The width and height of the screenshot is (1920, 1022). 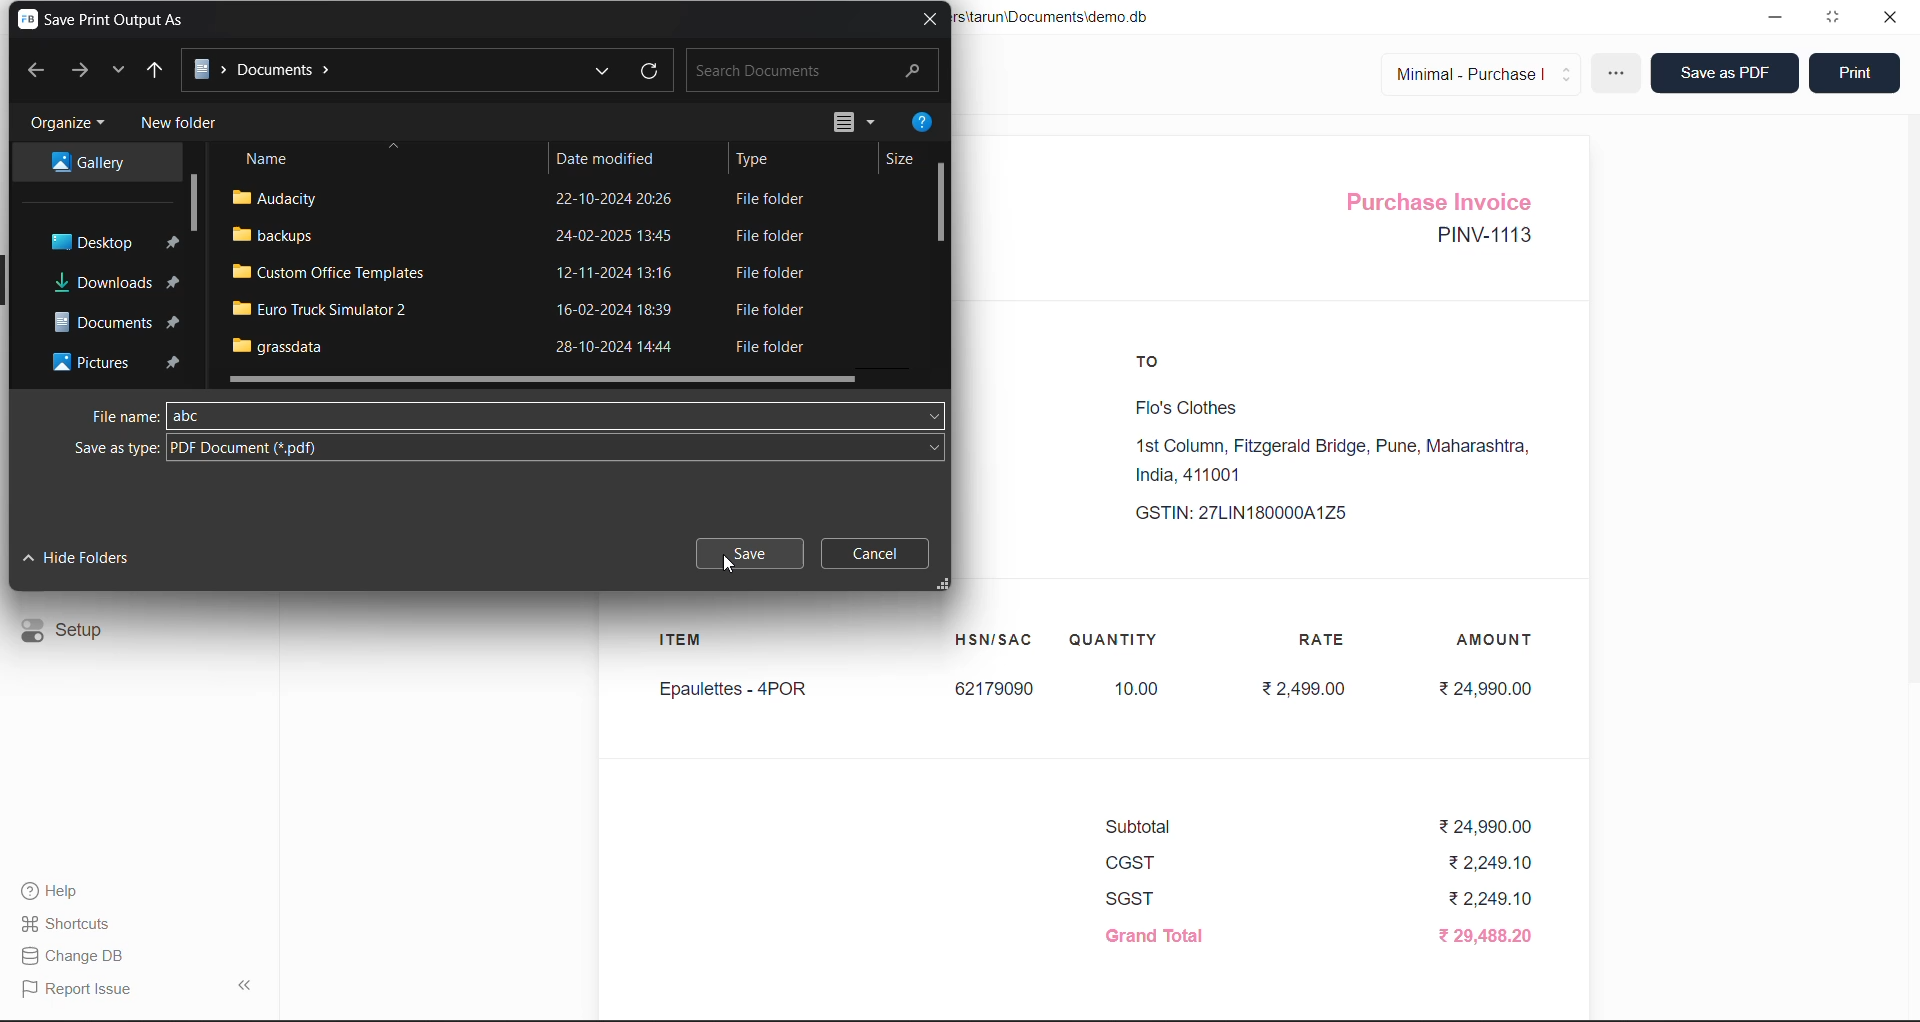 What do you see at coordinates (111, 21) in the screenshot?
I see ` Save Print Output As` at bounding box center [111, 21].